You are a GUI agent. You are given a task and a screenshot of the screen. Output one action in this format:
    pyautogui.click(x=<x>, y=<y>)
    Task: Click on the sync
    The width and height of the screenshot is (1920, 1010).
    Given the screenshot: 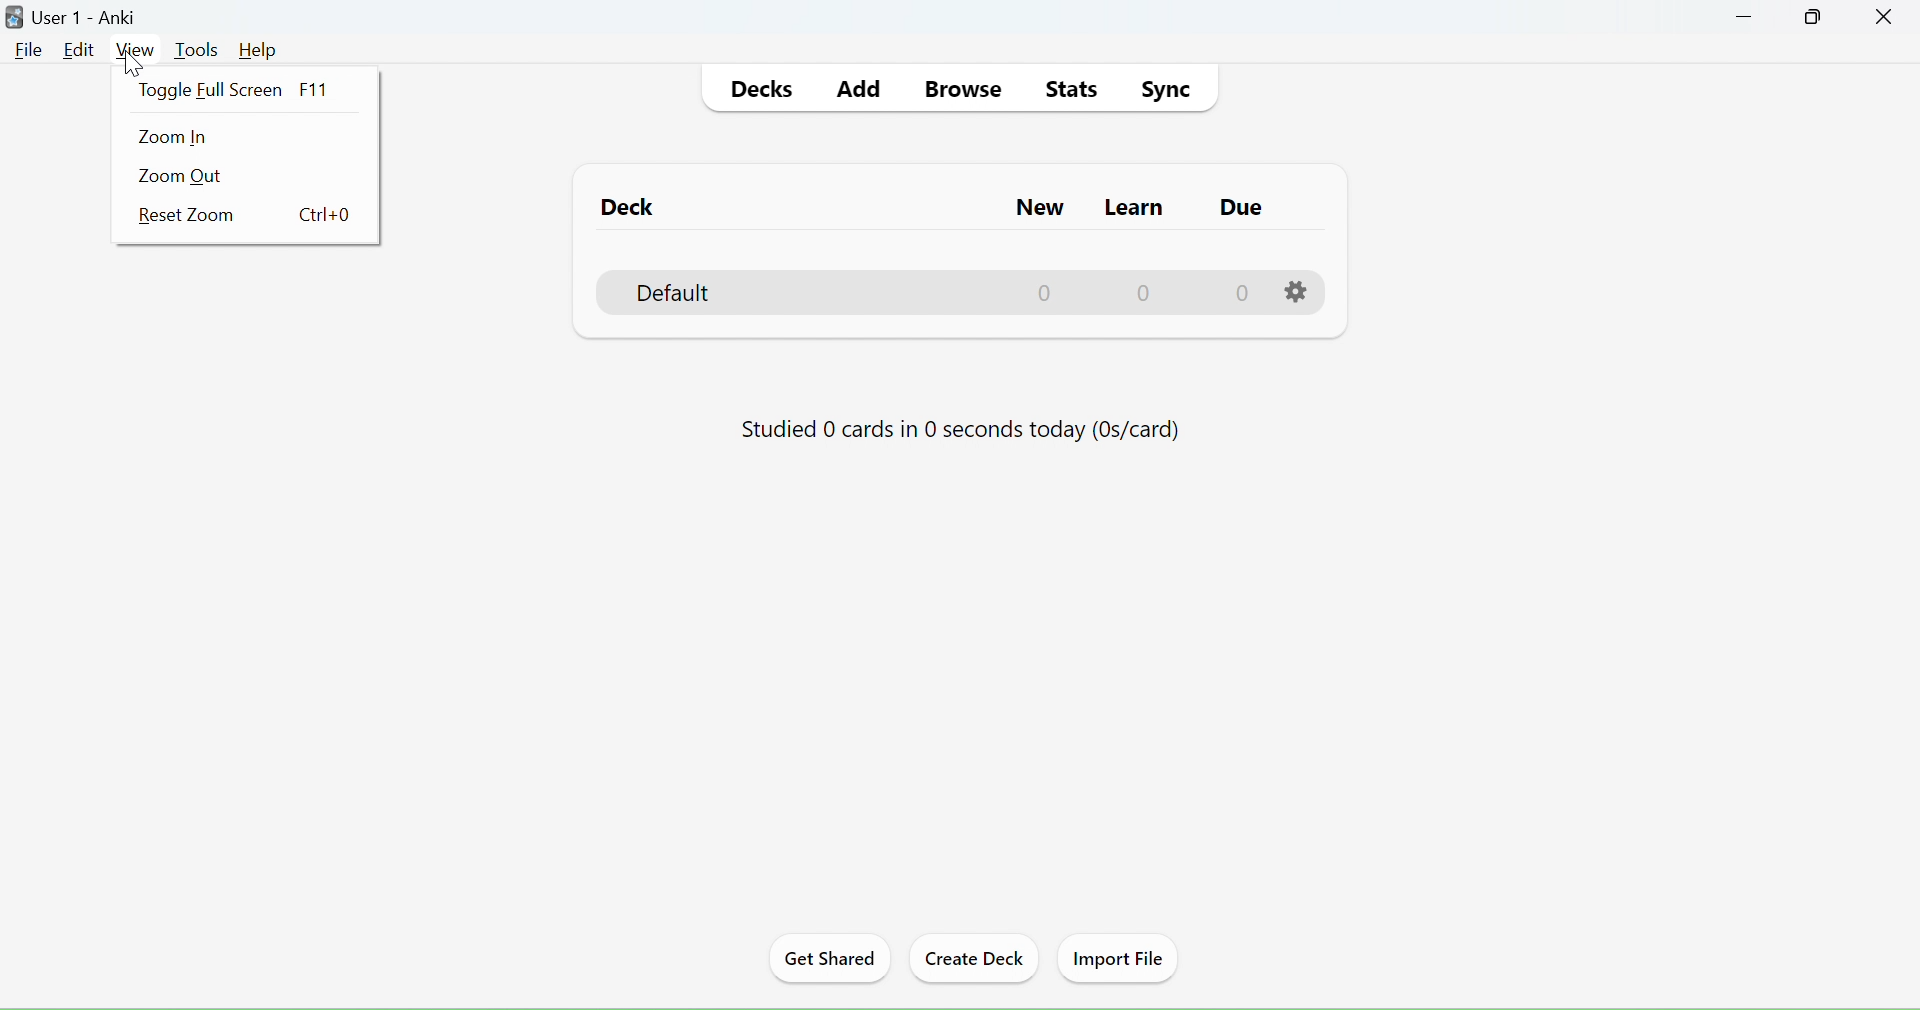 What is the action you would take?
    pyautogui.click(x=1165, y=89)
    